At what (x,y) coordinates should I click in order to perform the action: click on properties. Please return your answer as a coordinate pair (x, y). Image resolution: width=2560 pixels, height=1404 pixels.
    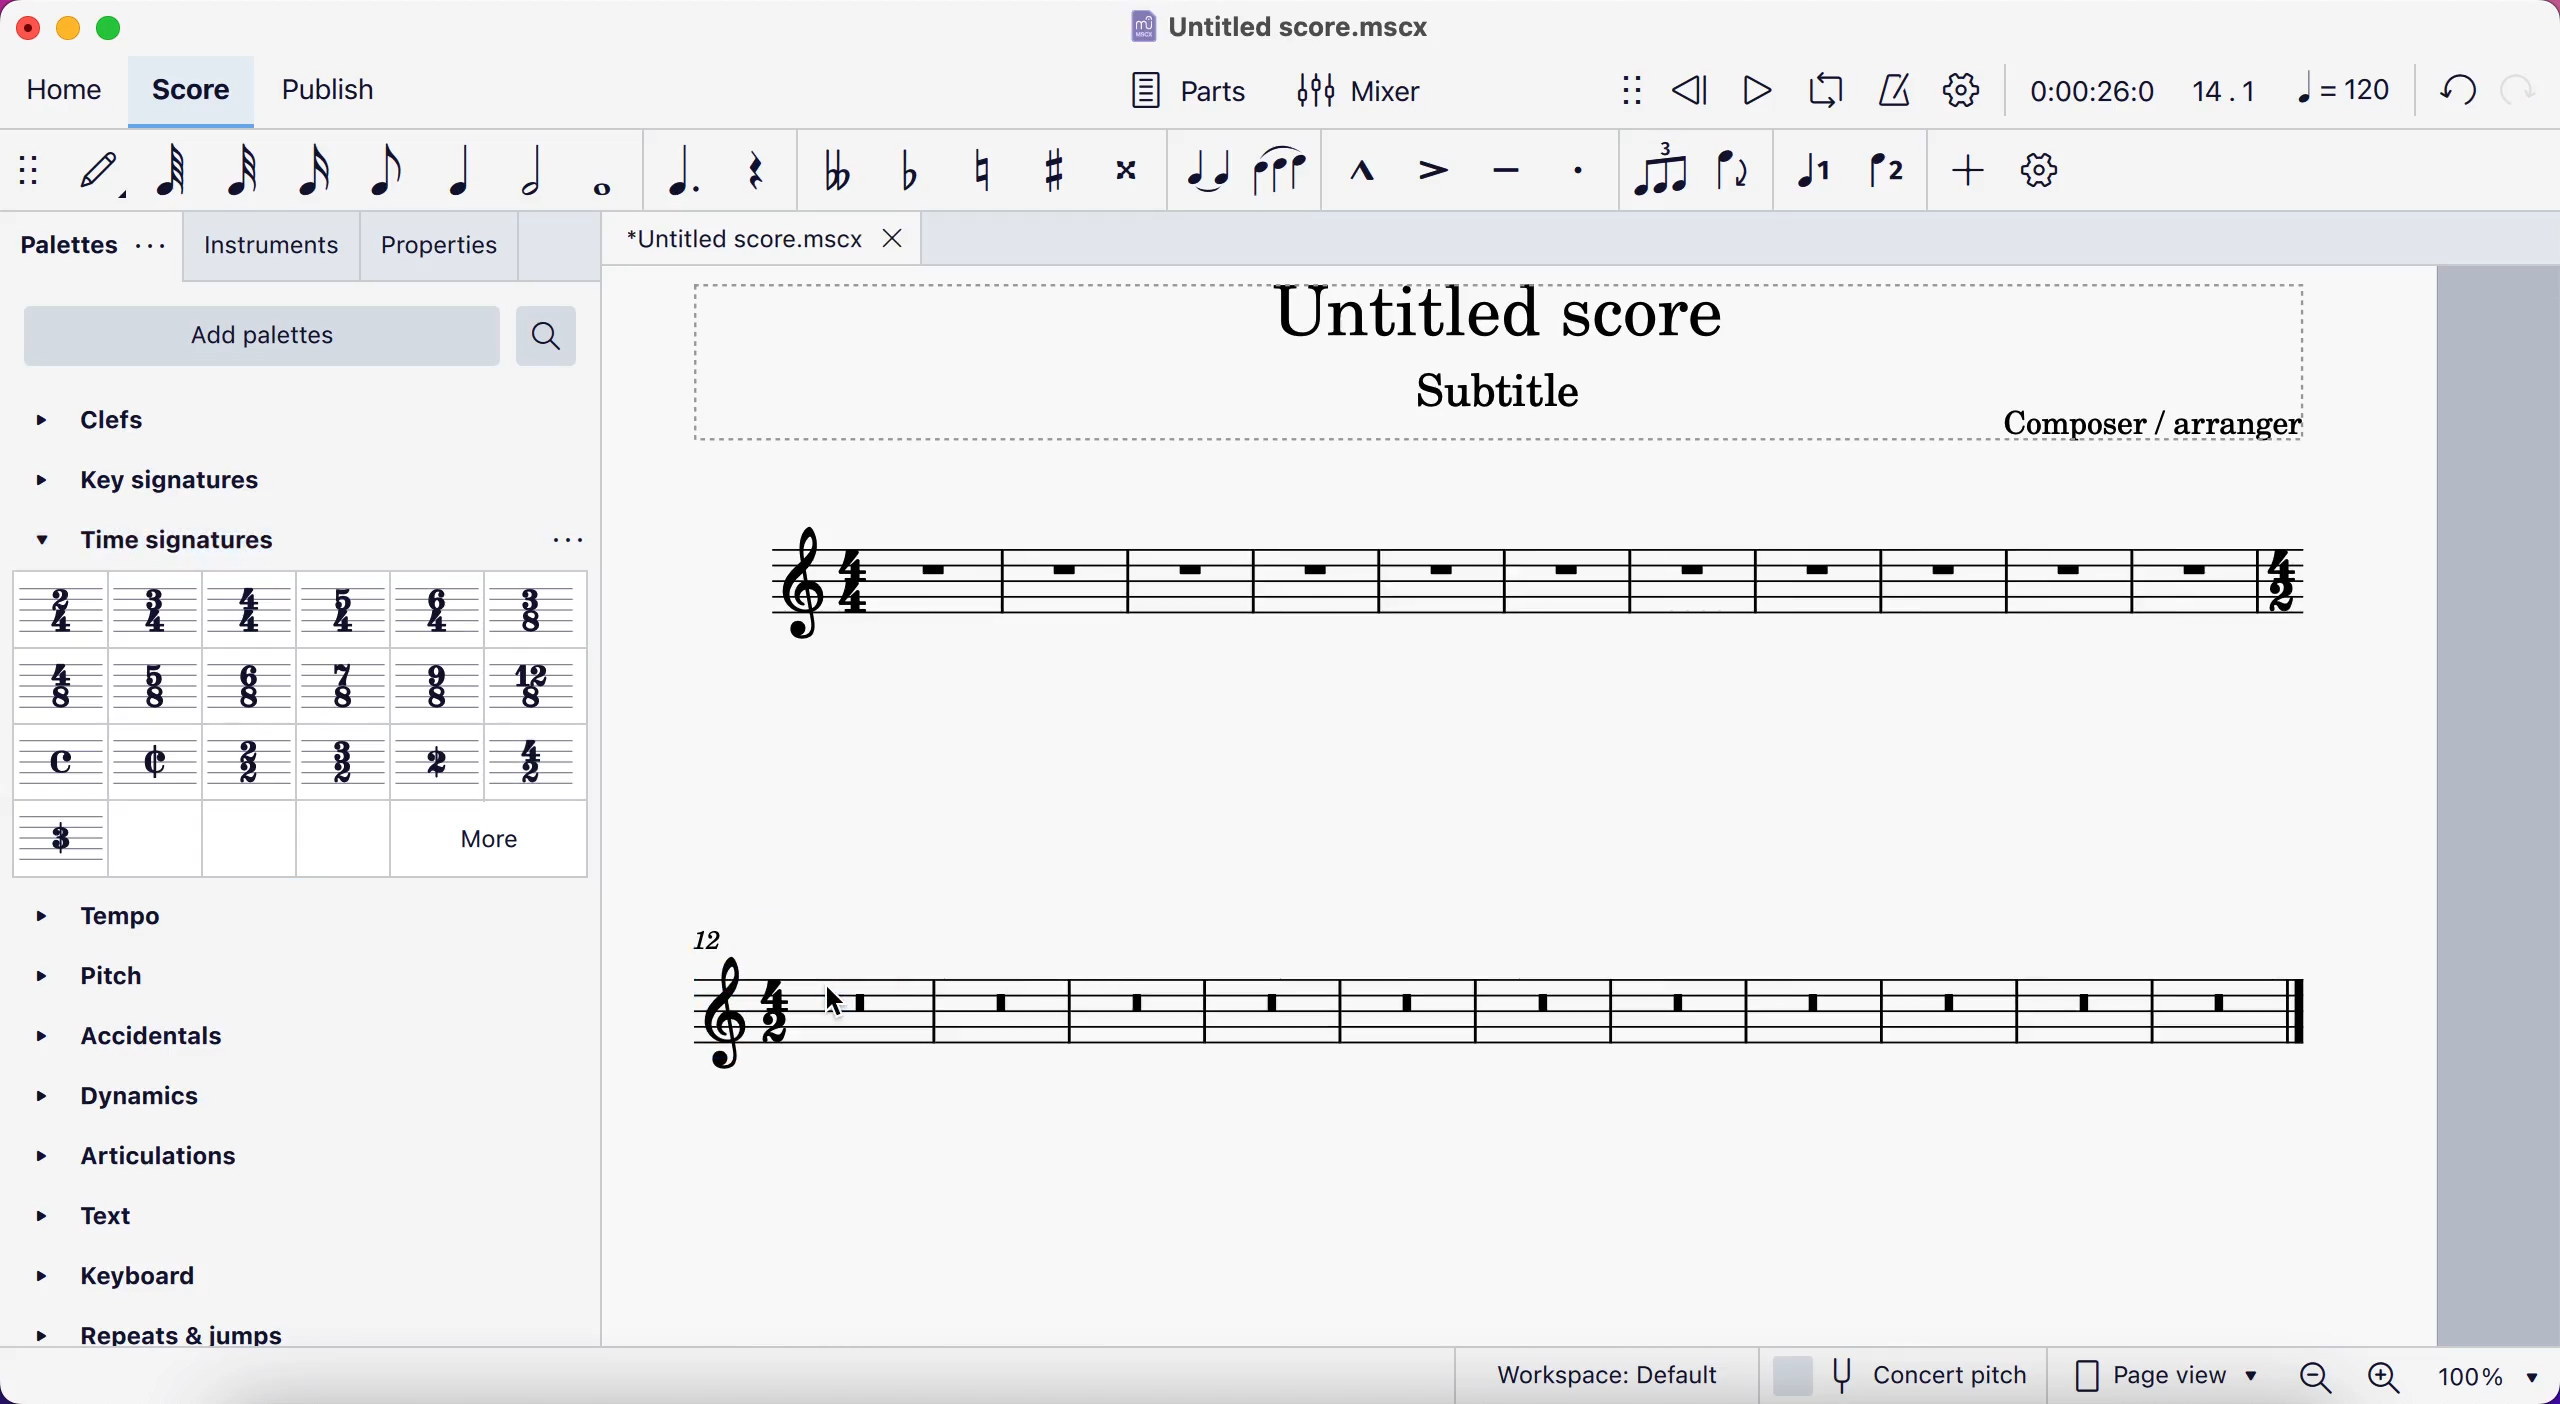
    Looking at the image, I should click on (442, 246).